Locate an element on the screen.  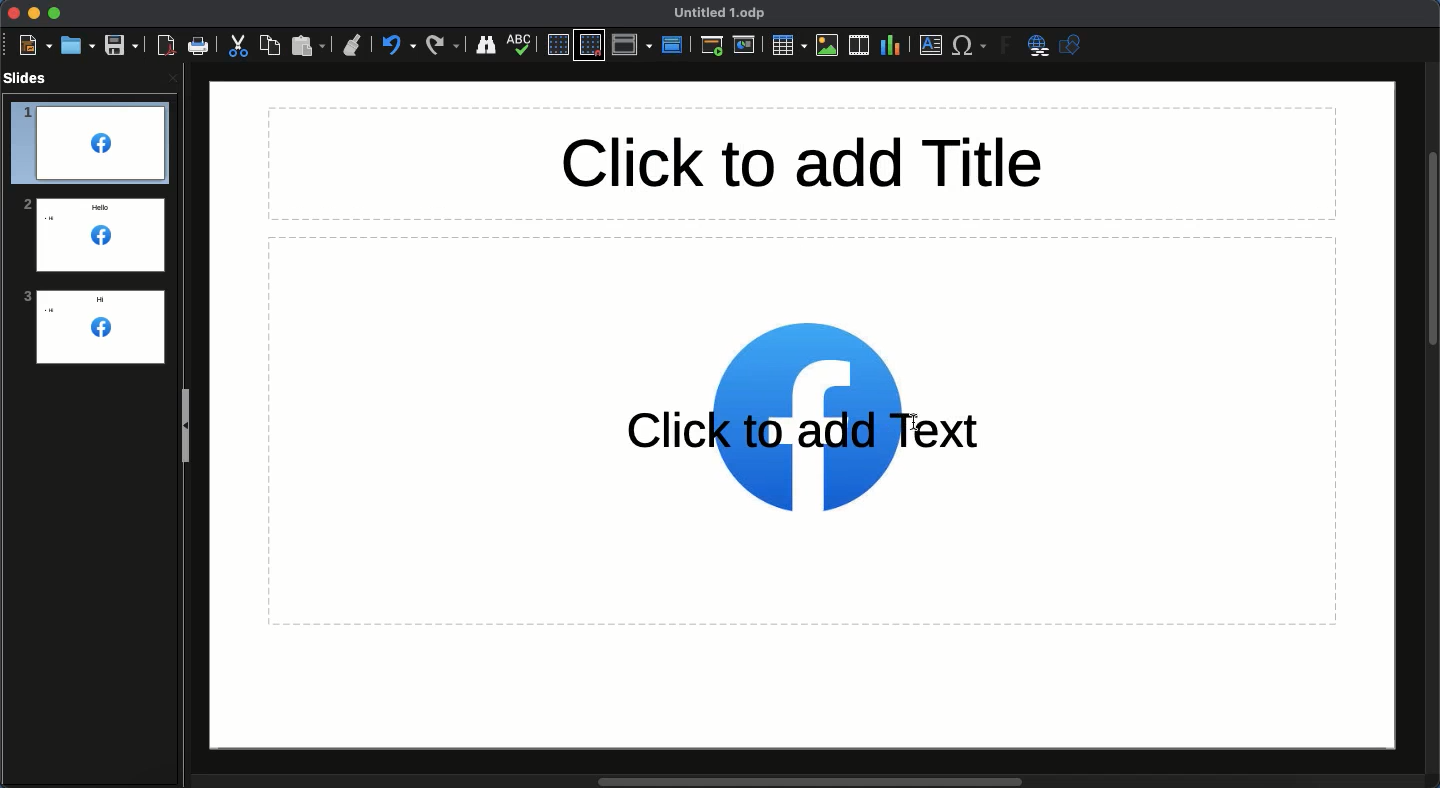
Export as PDF is located at coordinates (166, 47).